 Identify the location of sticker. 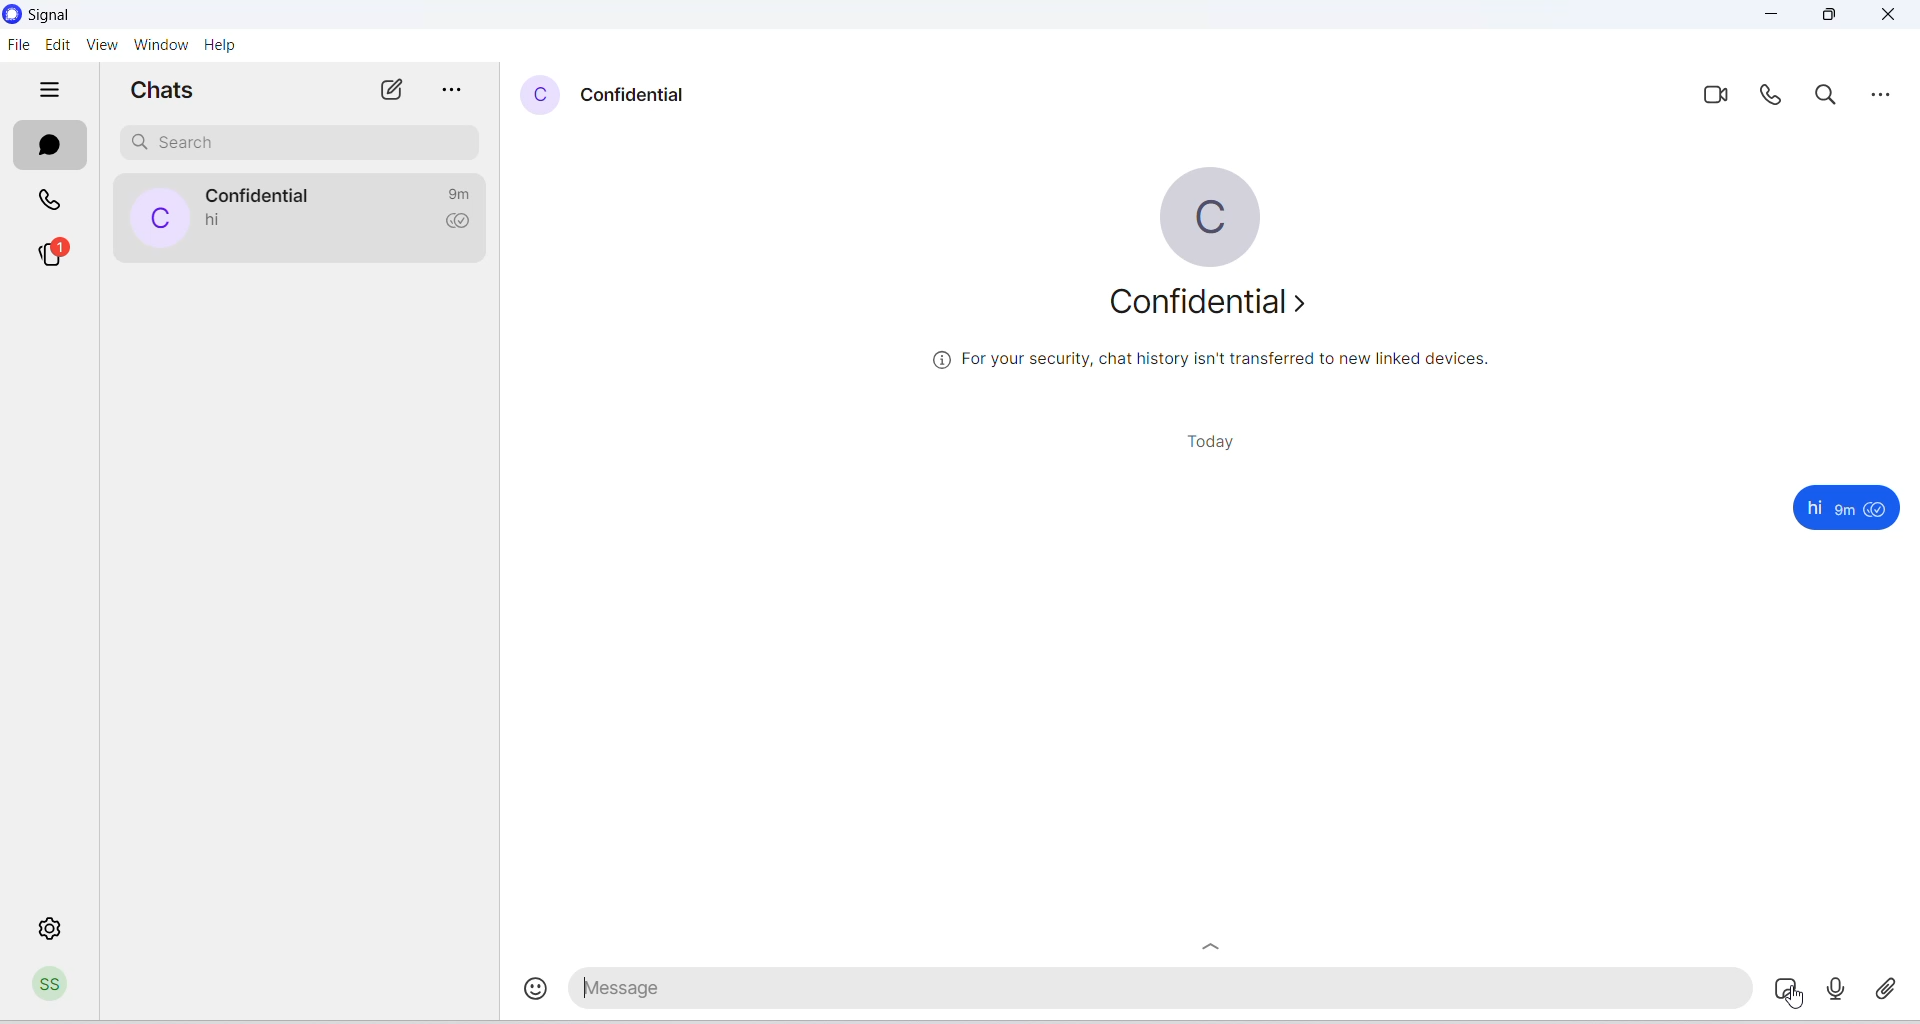
(1790, 991).